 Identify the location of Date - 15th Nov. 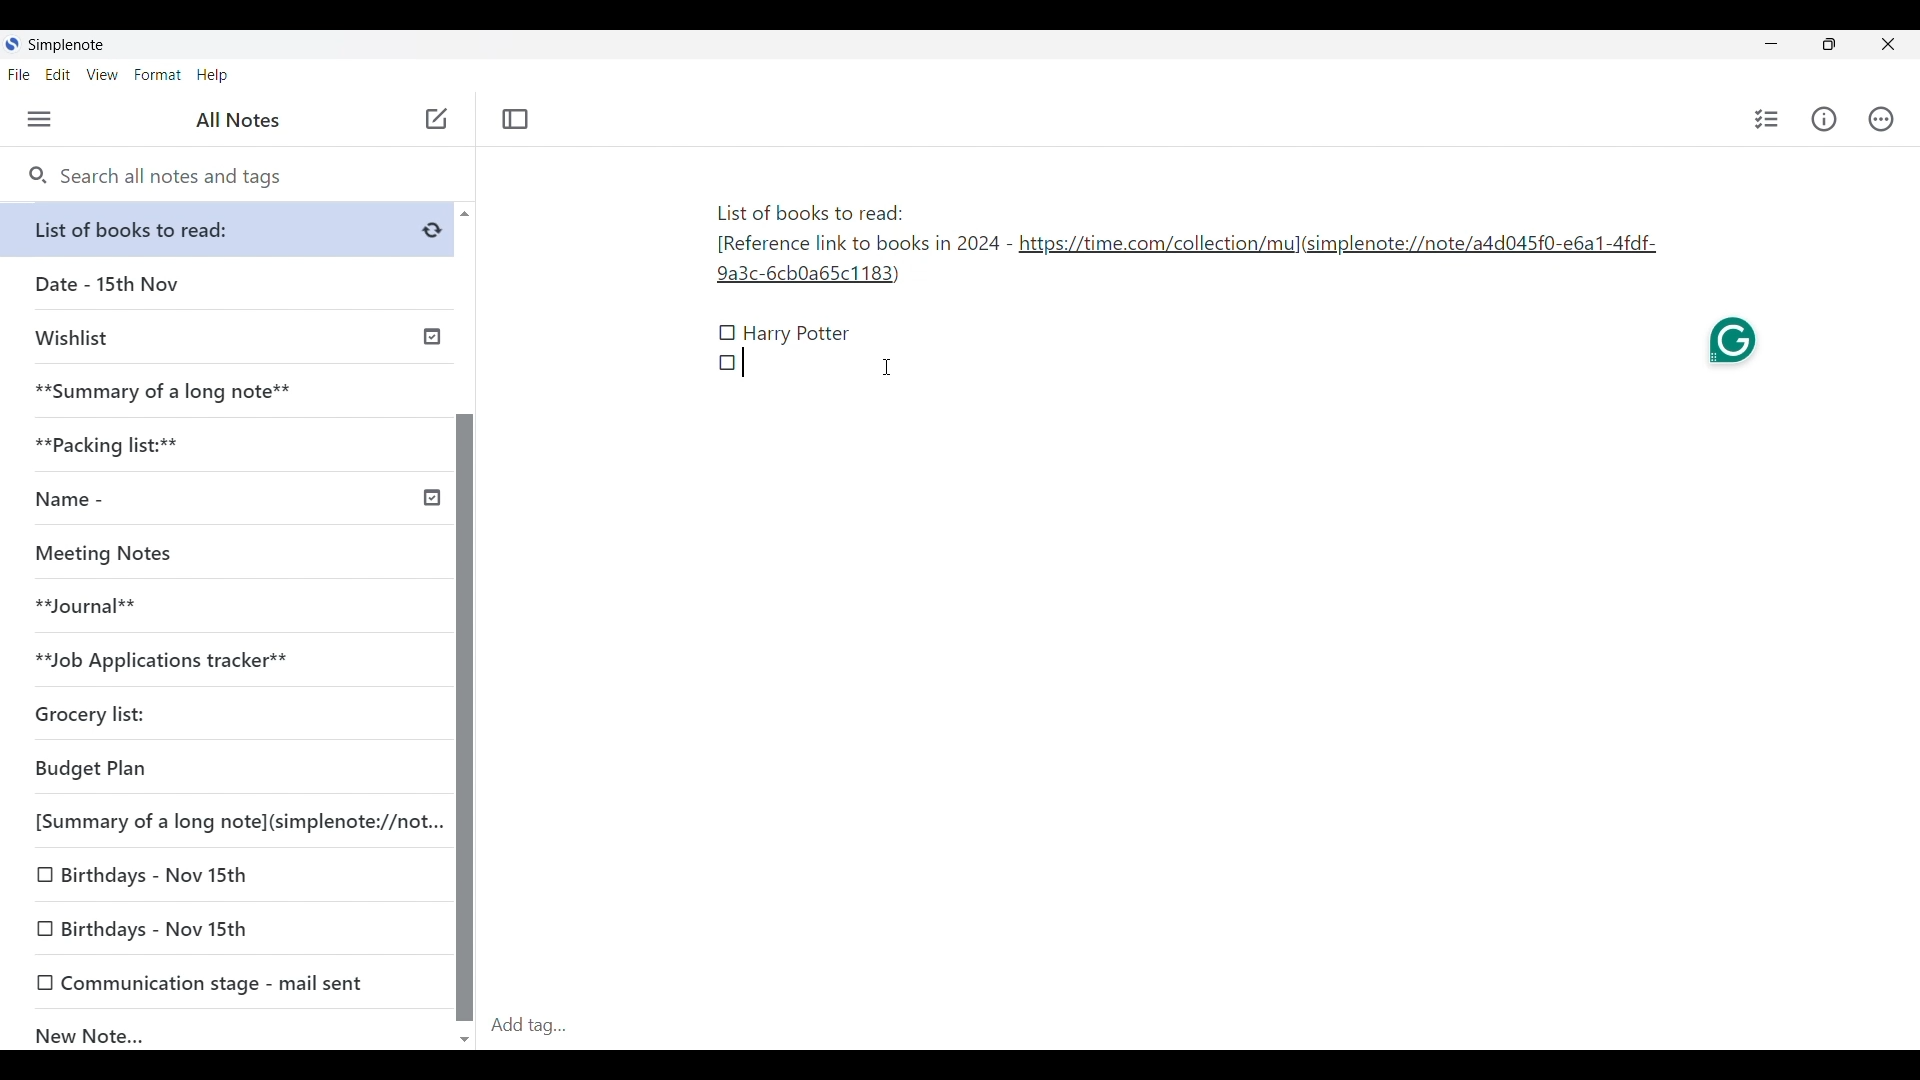
(228, 284).